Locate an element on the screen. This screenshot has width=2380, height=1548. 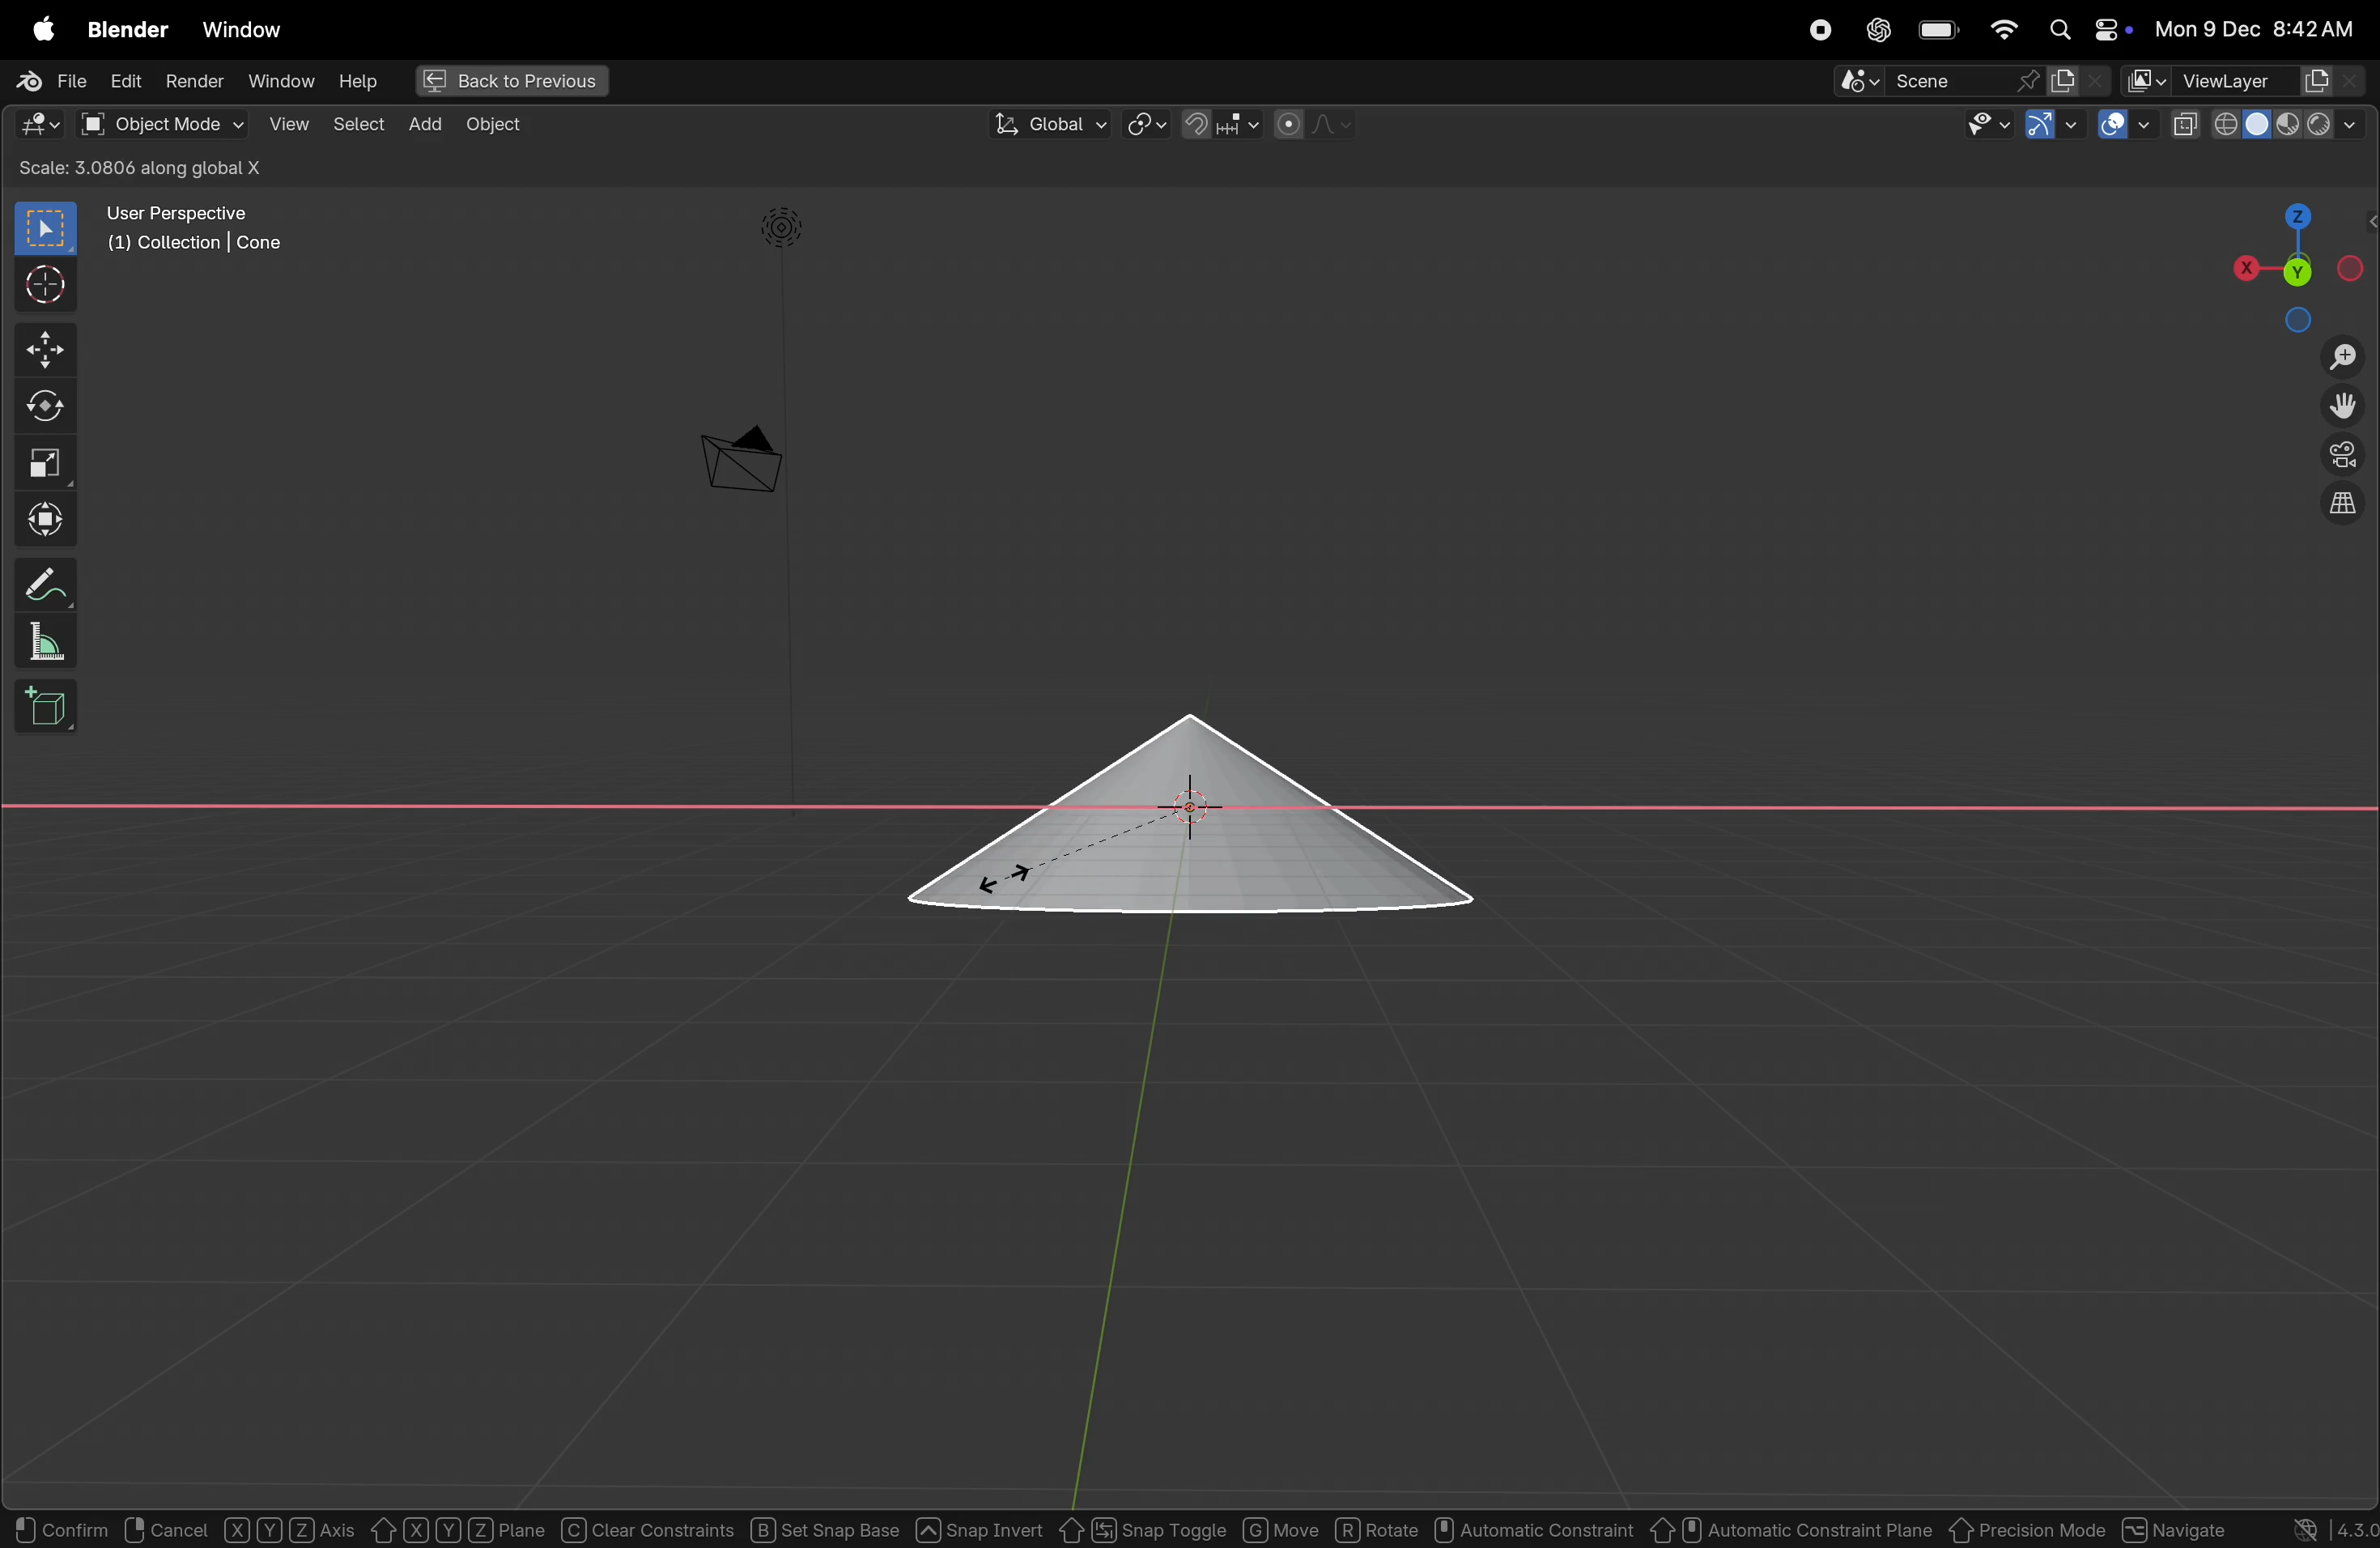
rotate is located at coordinates (1377, 1528).